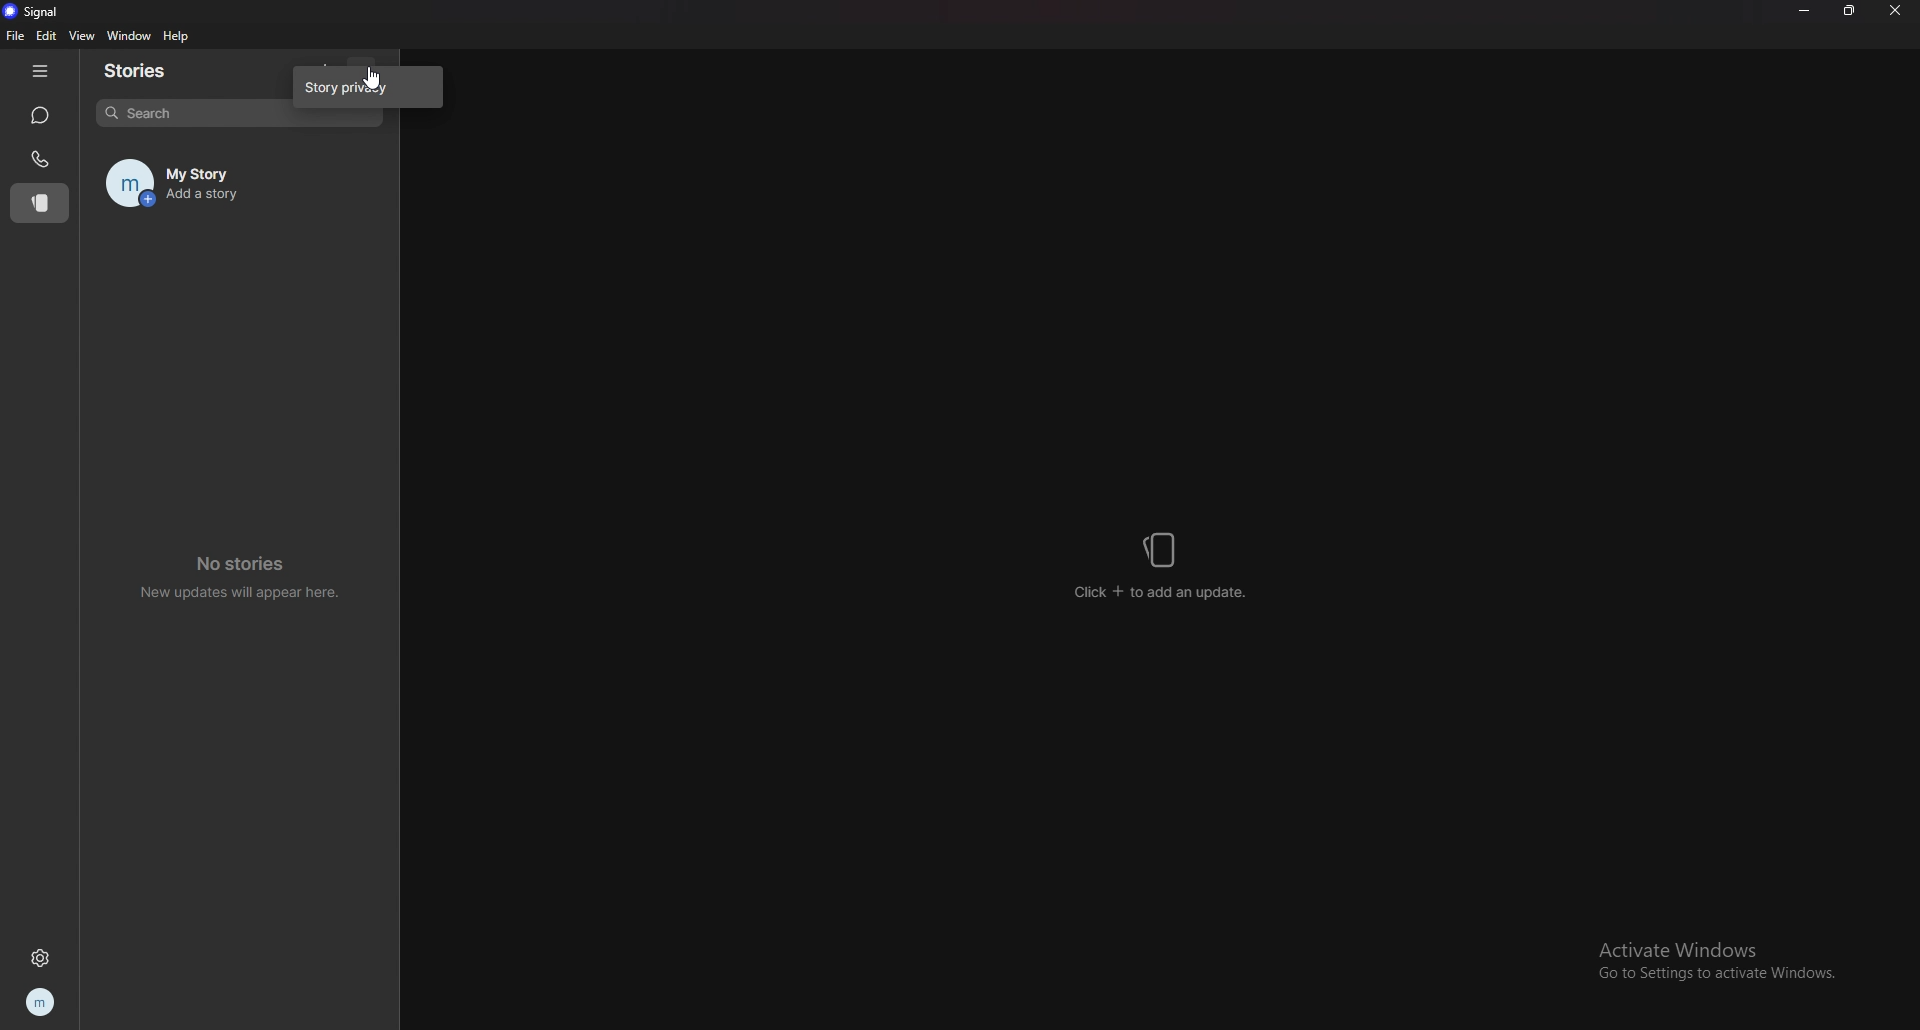 The height and width of the screenshot is (1030, 1920). What do you see at coordinates (1897, 11) in the screenshot?
I see `close` at bounding box center [1897, 11].